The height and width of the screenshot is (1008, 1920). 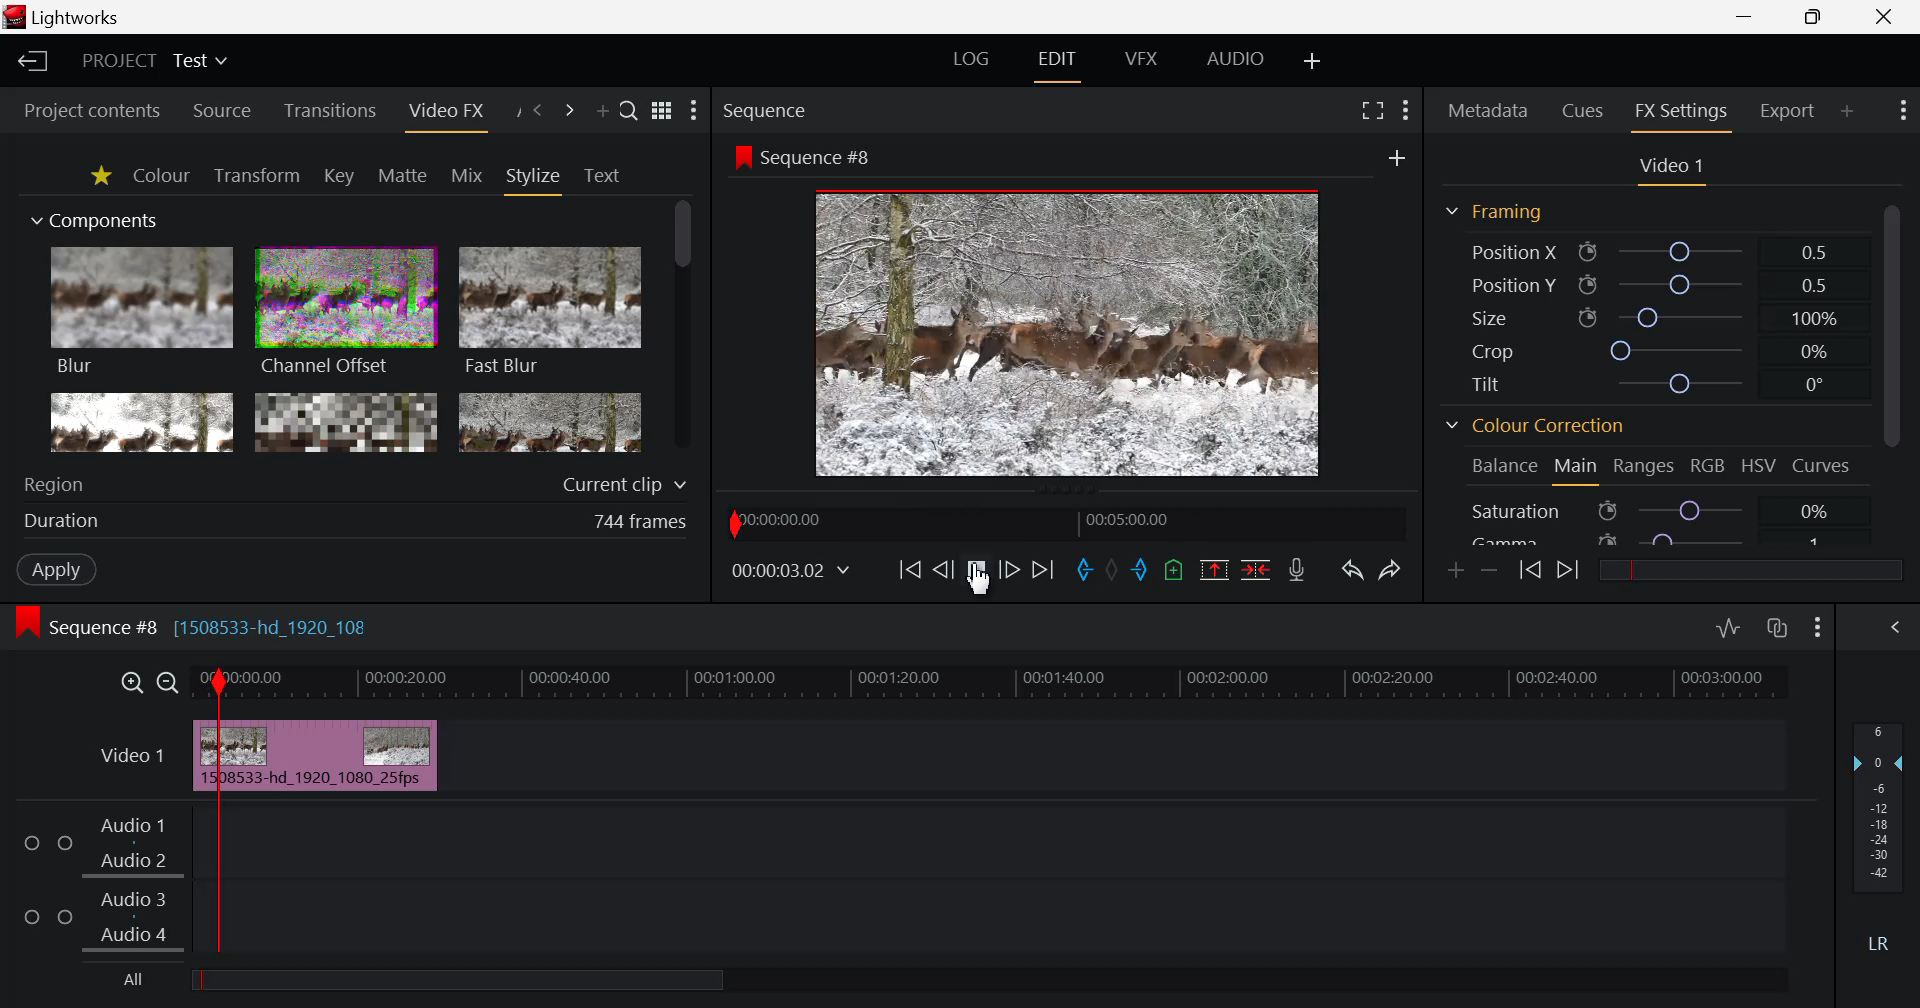 What do you see at coordinates (1762, 467) in the screenshot?
I see `HSV` at bounding box center [1762, 467].